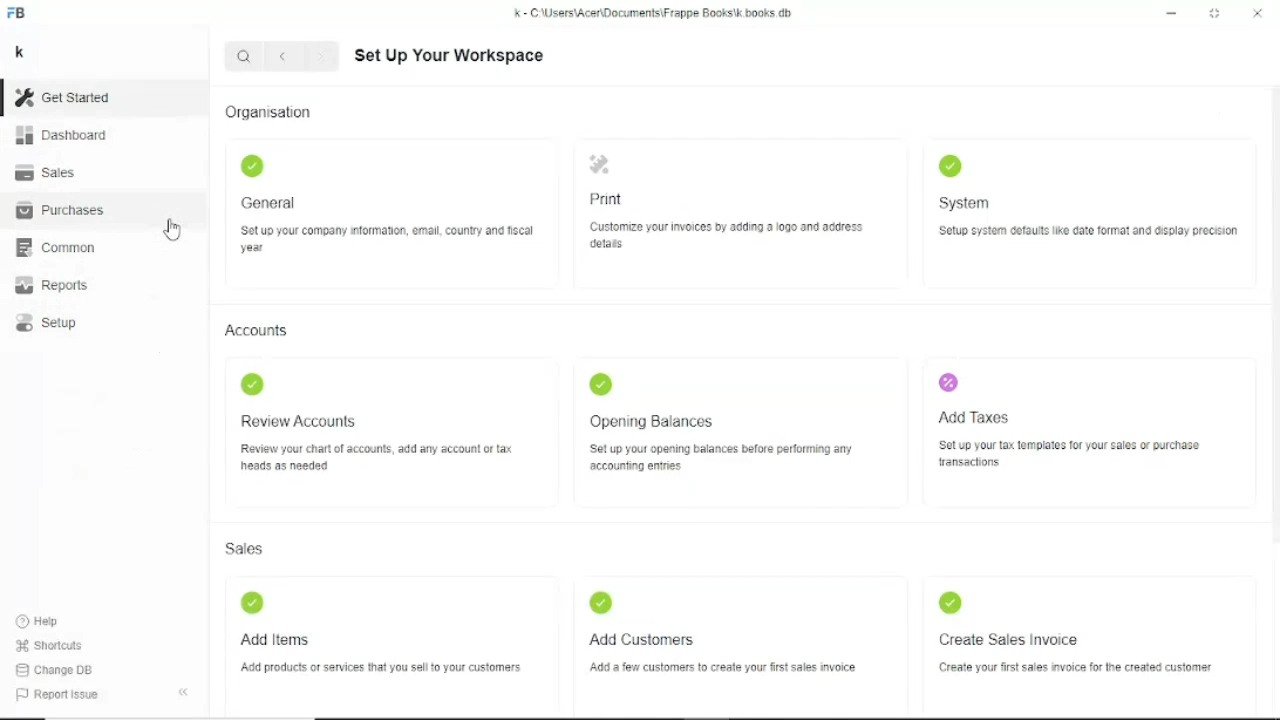  What do you see at coordinates (384, 203) in the screenshot?
I see `General set up your company information, email, country and fiscal year.` at bounding box center [384, 203].